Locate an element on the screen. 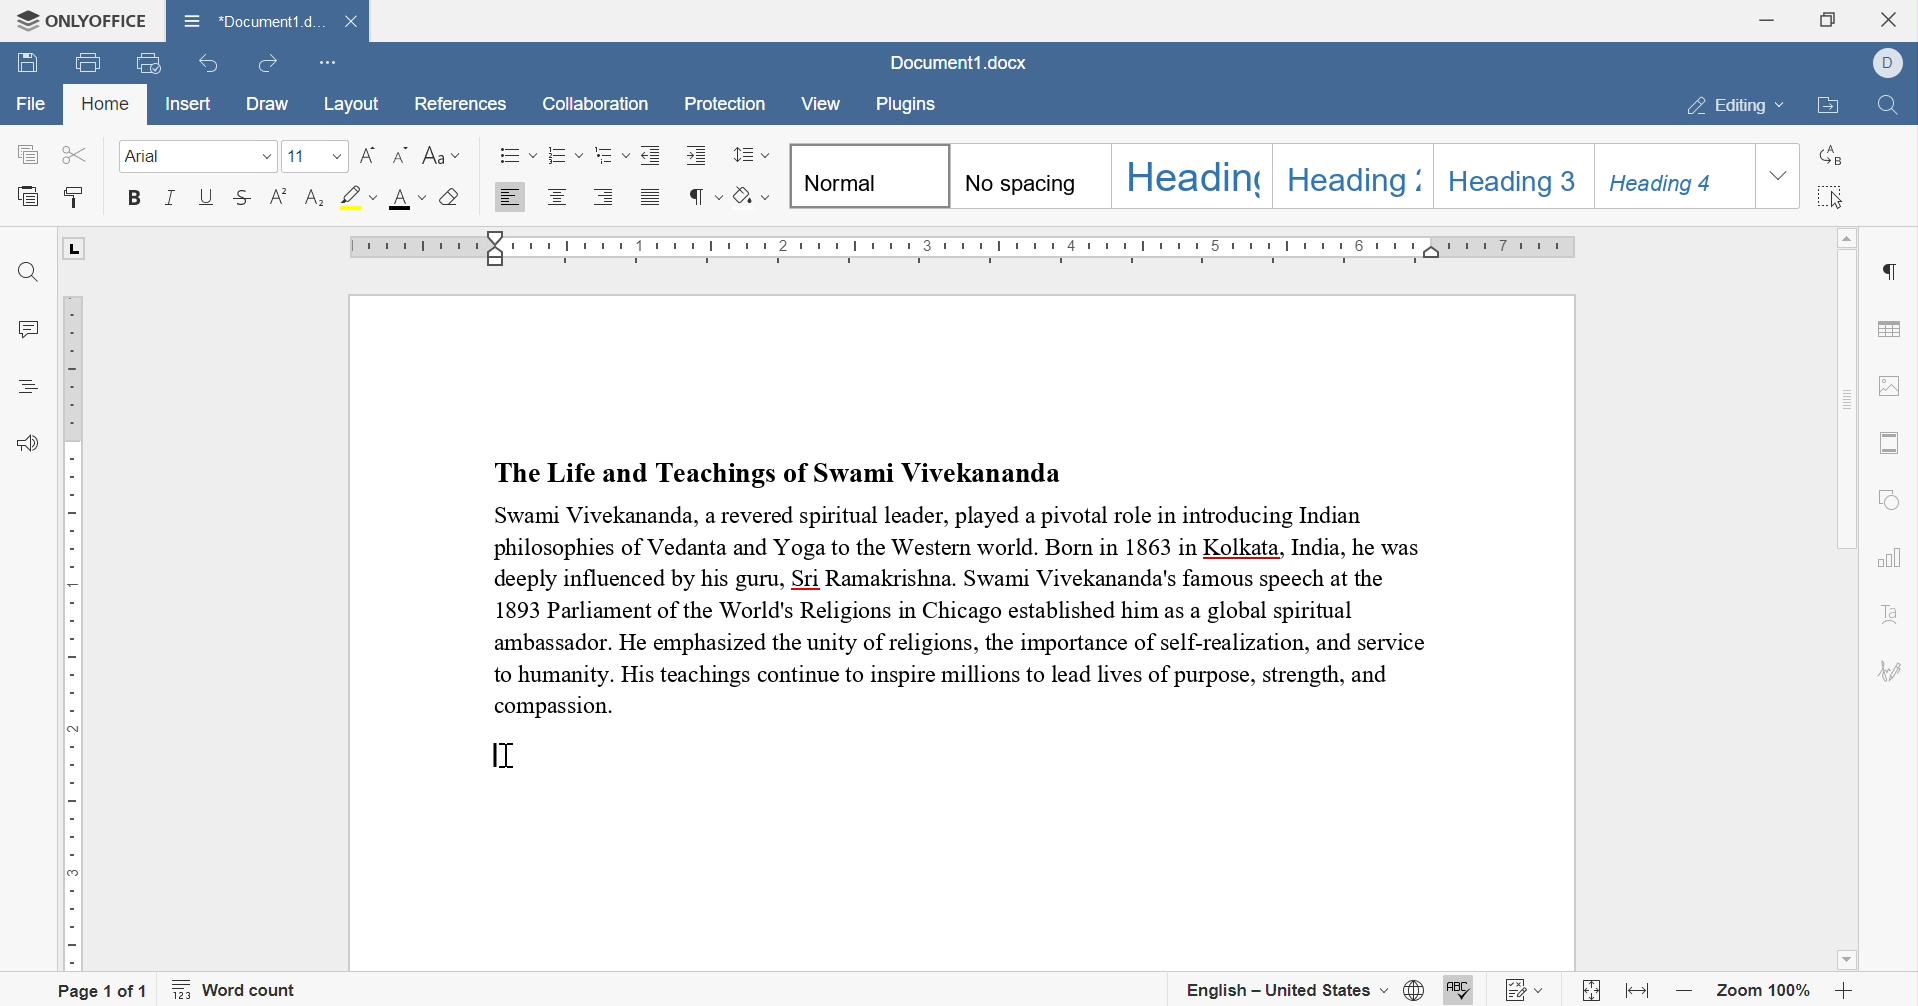  header and footer settings is located at coordinates (1888, 443).